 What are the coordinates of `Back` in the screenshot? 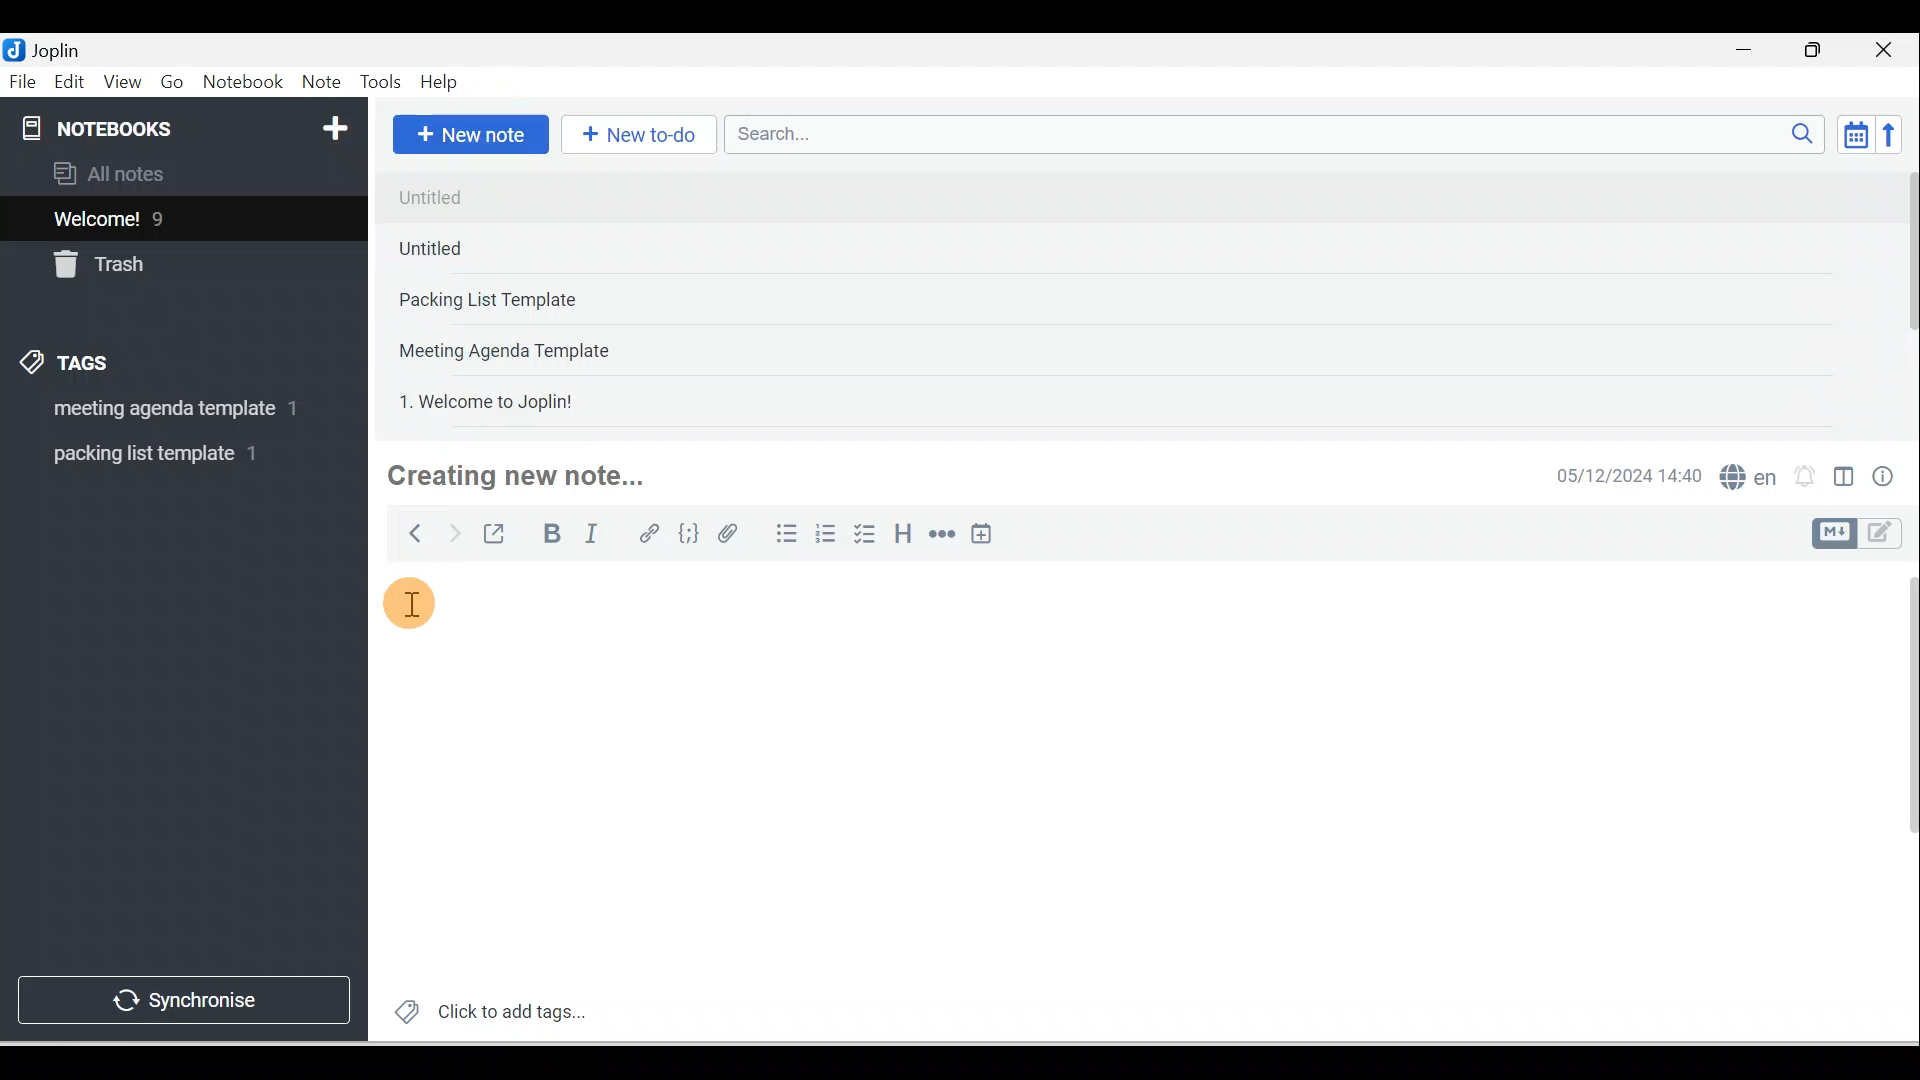 It's located at (406, 533).